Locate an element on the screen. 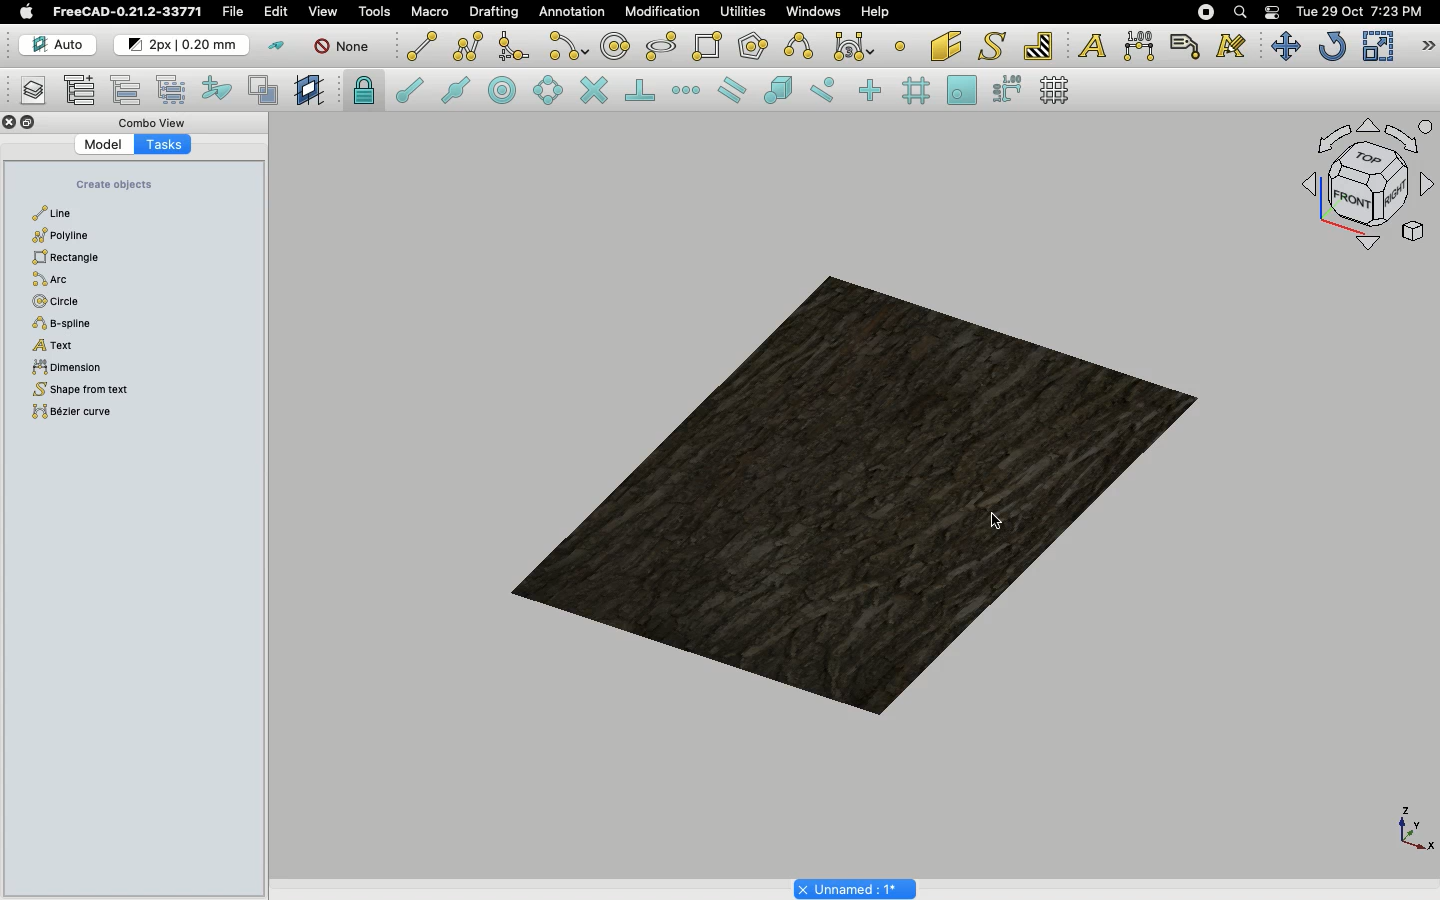 This screenshot has height=900, width=1440. Shape from text is located at coordinates (990, 46).